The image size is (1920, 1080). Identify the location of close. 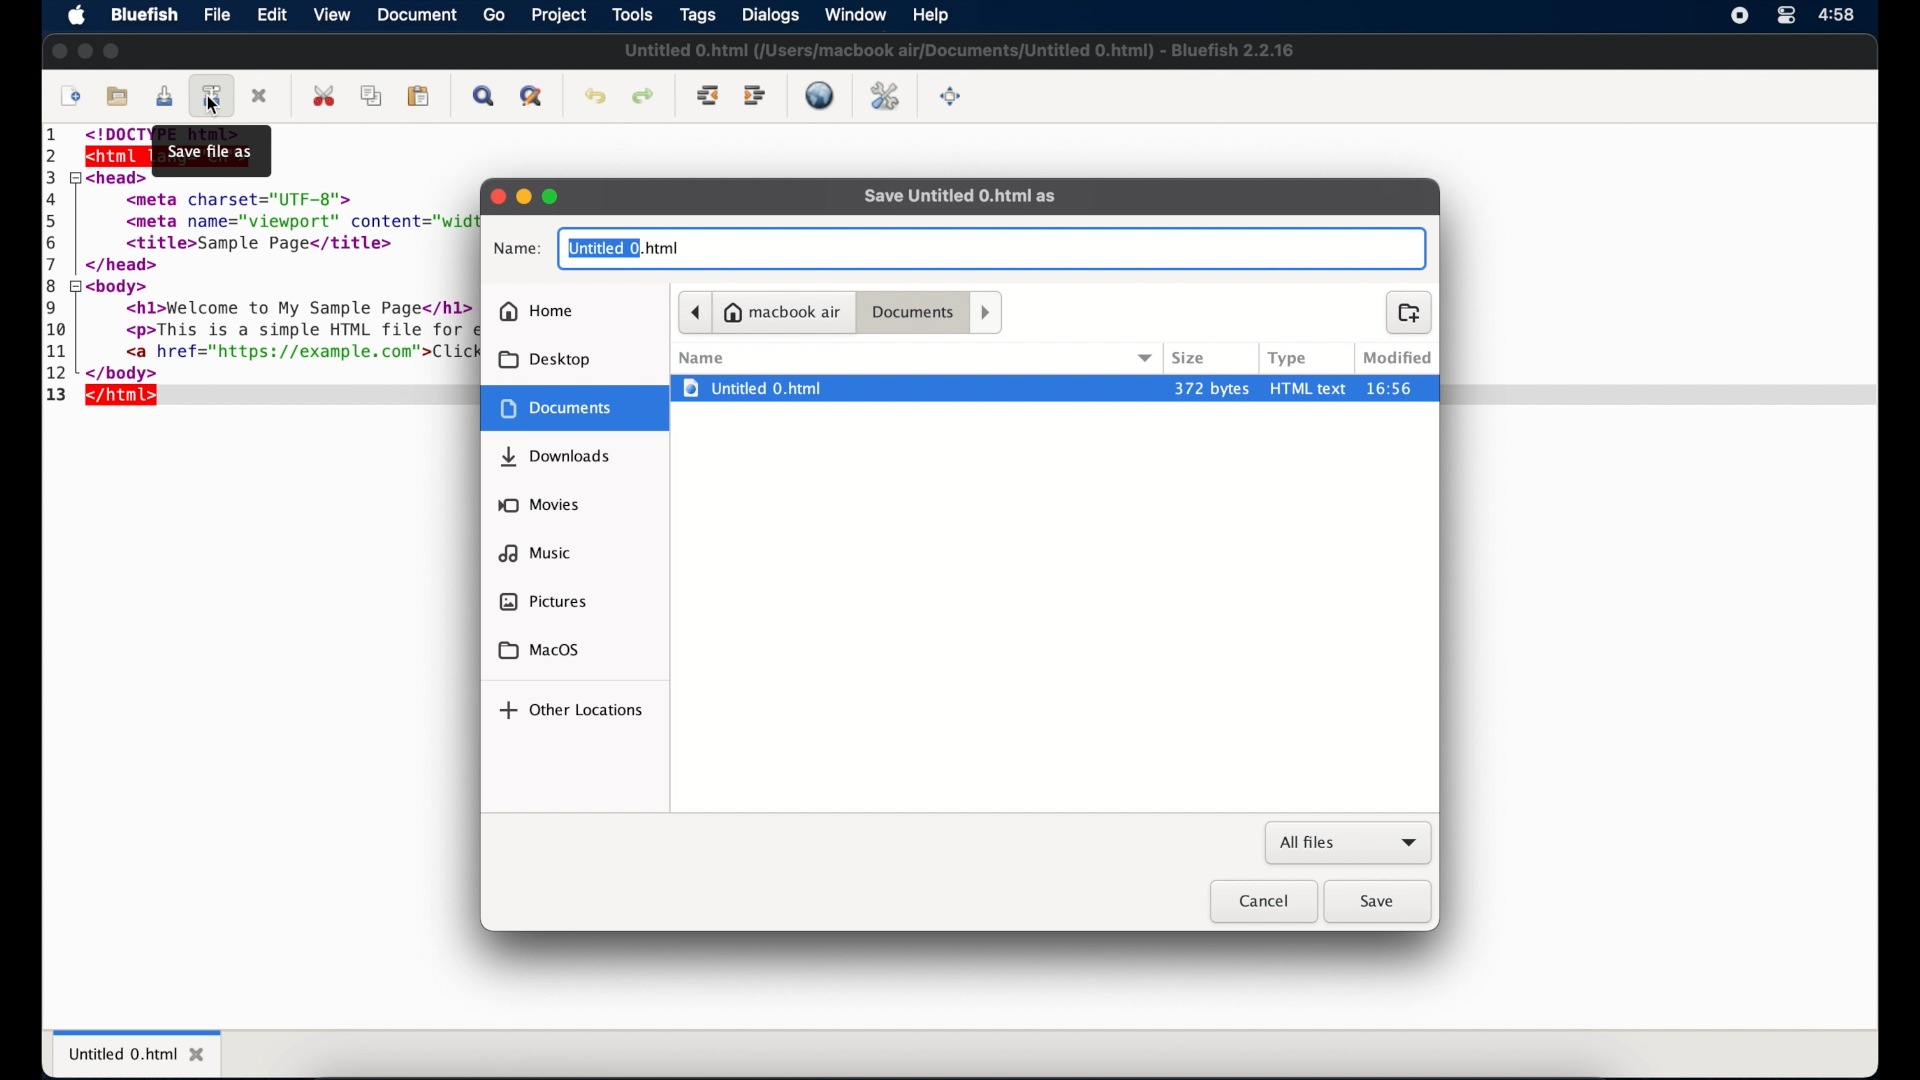
(497, 197).